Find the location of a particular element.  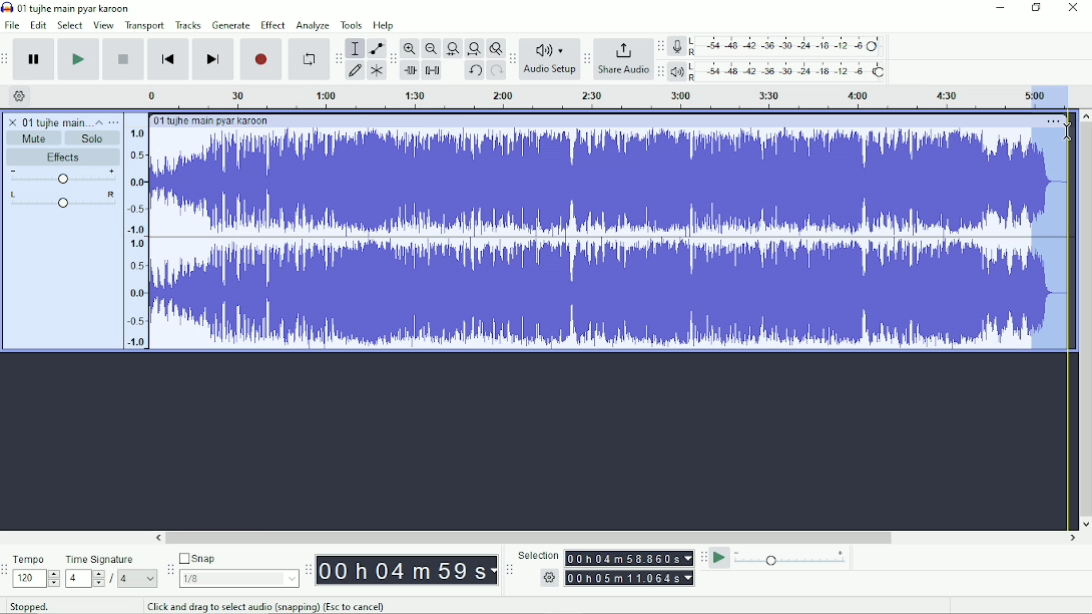

Audacity snapping toolbar is located at coordinates (170, 569).